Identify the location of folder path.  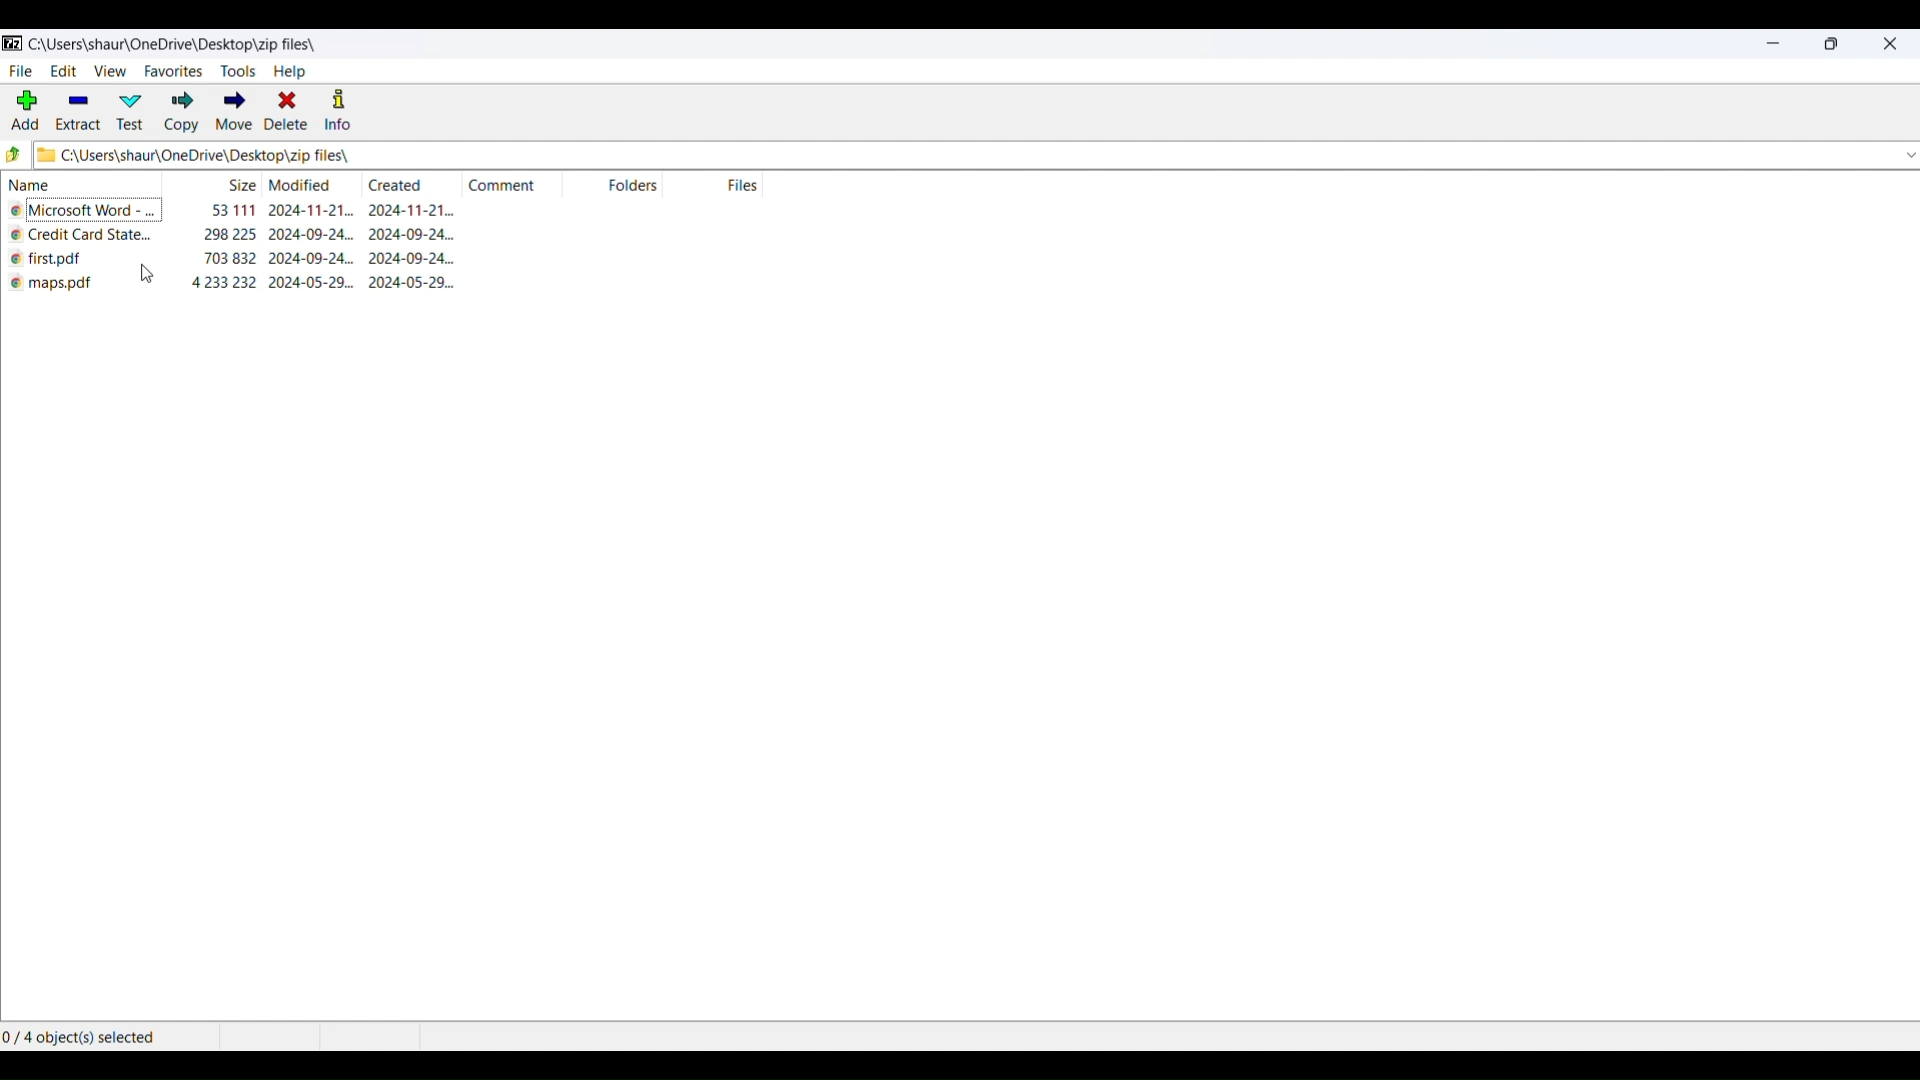
(836, 154).